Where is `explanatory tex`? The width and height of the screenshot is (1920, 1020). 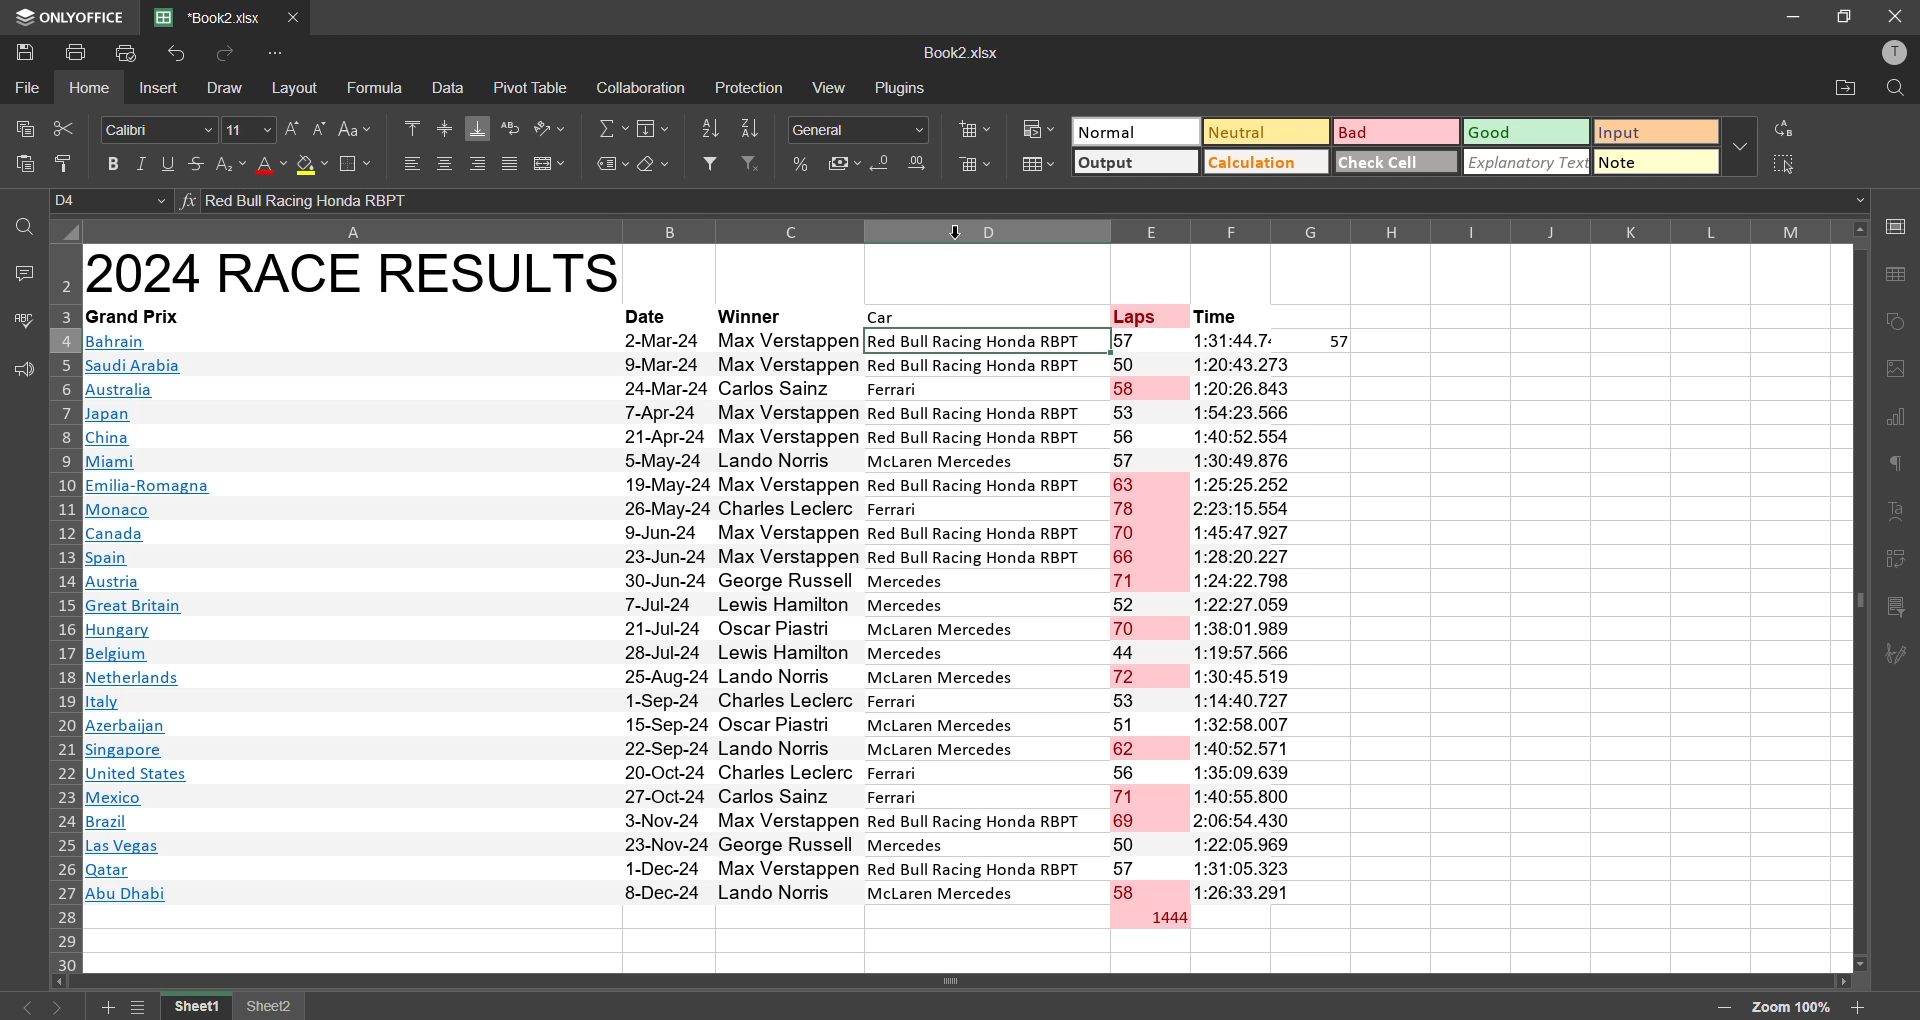
explanatory tex is located at coordinates (1528, 162).